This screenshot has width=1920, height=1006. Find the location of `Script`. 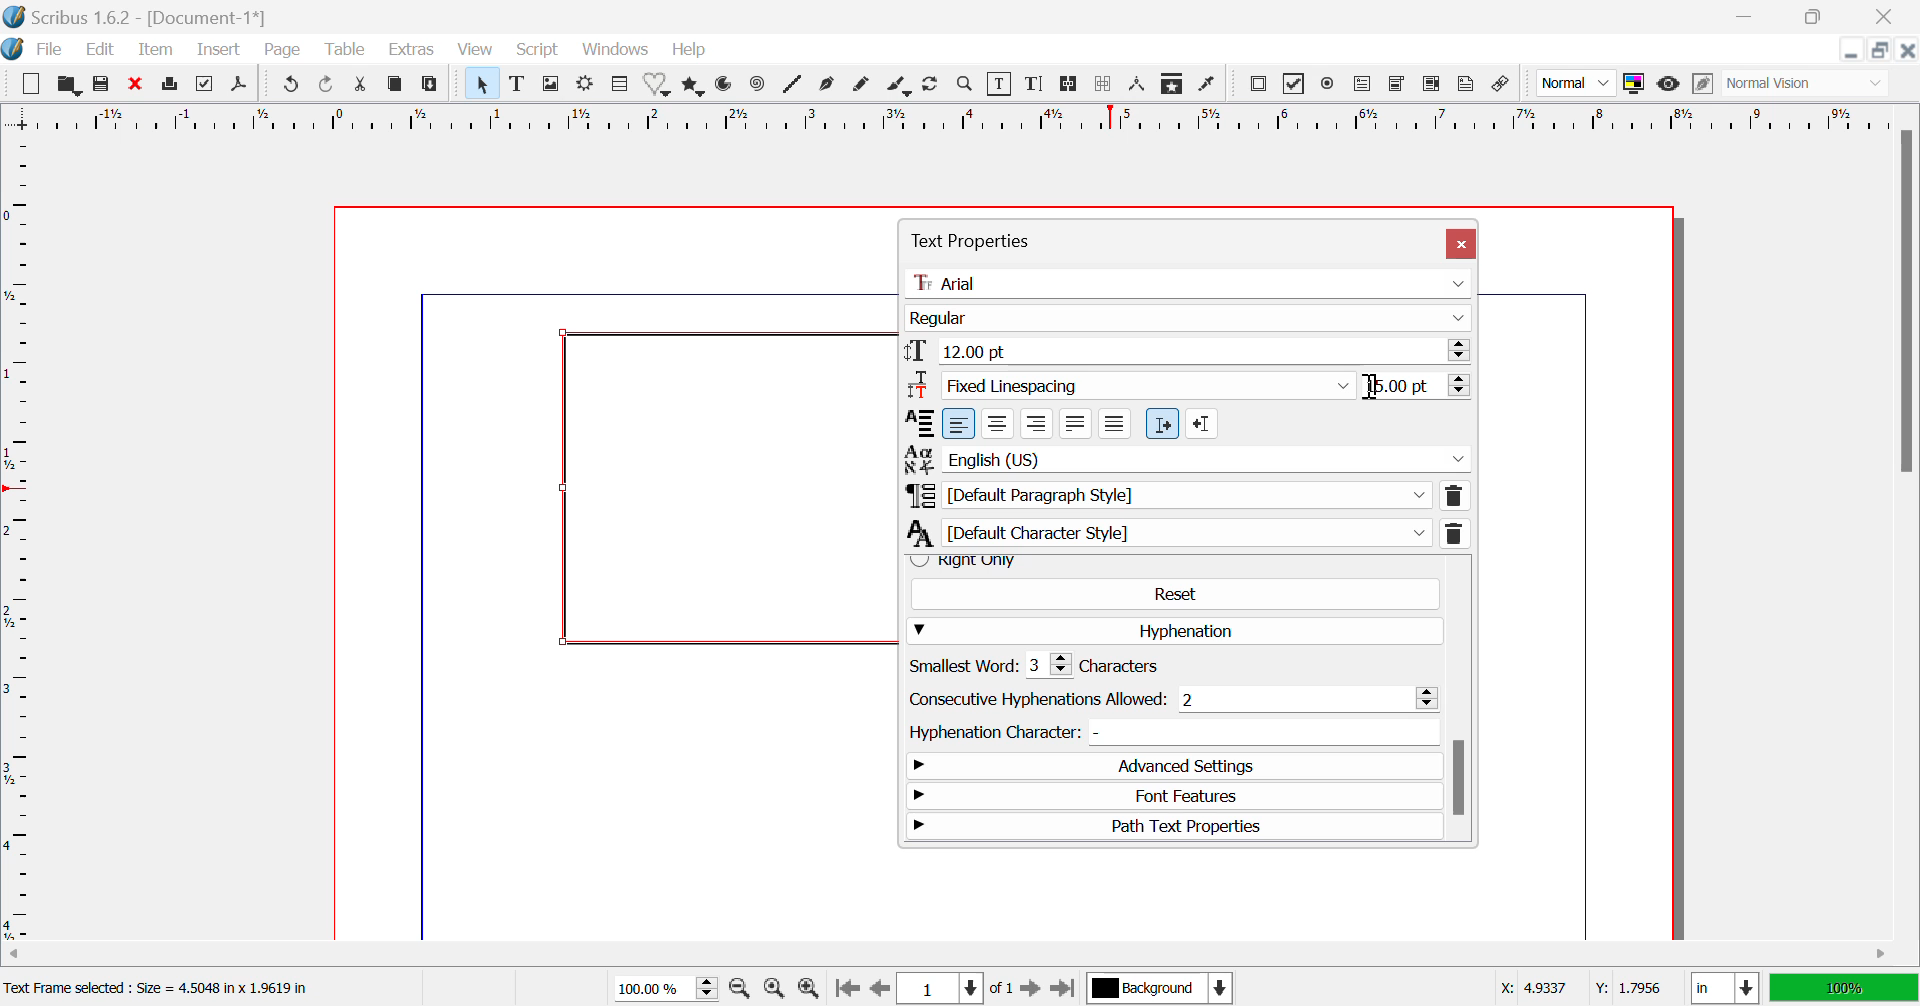

Script is located at coordinates (536, 51).